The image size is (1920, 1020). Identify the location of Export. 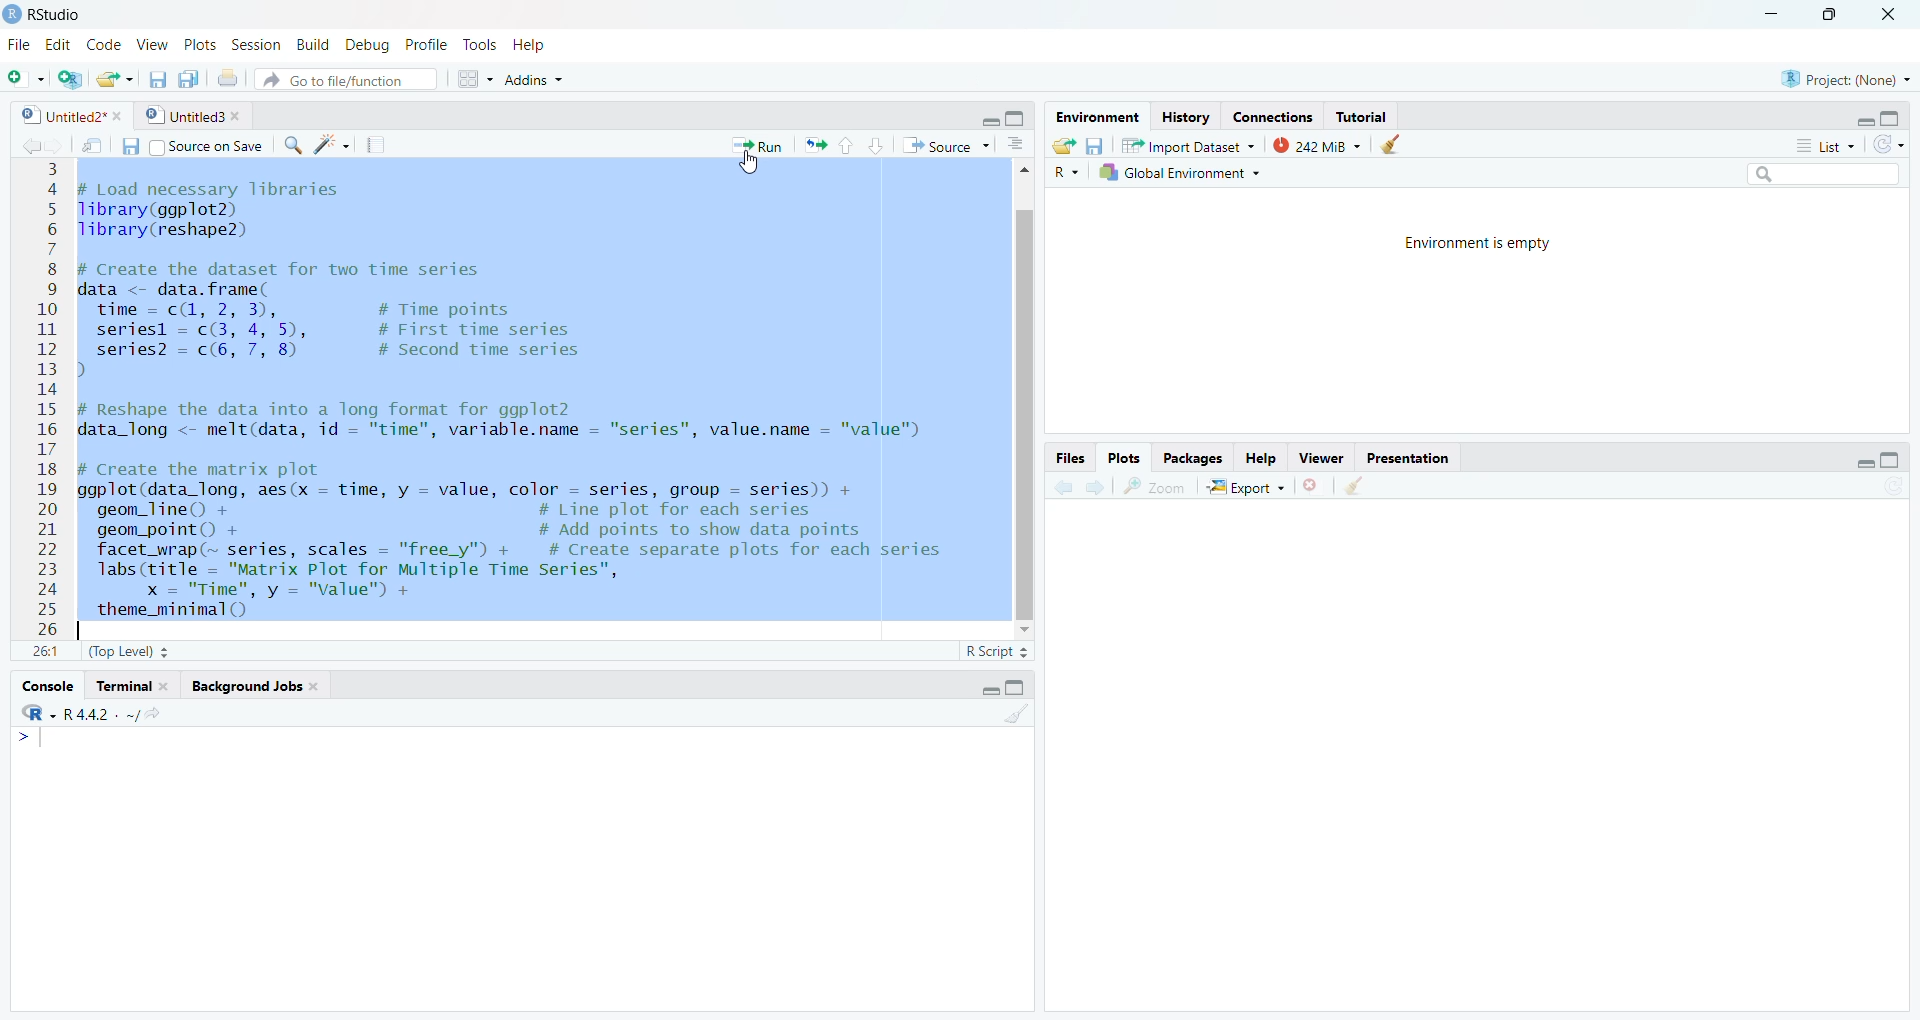
(1245, 486).